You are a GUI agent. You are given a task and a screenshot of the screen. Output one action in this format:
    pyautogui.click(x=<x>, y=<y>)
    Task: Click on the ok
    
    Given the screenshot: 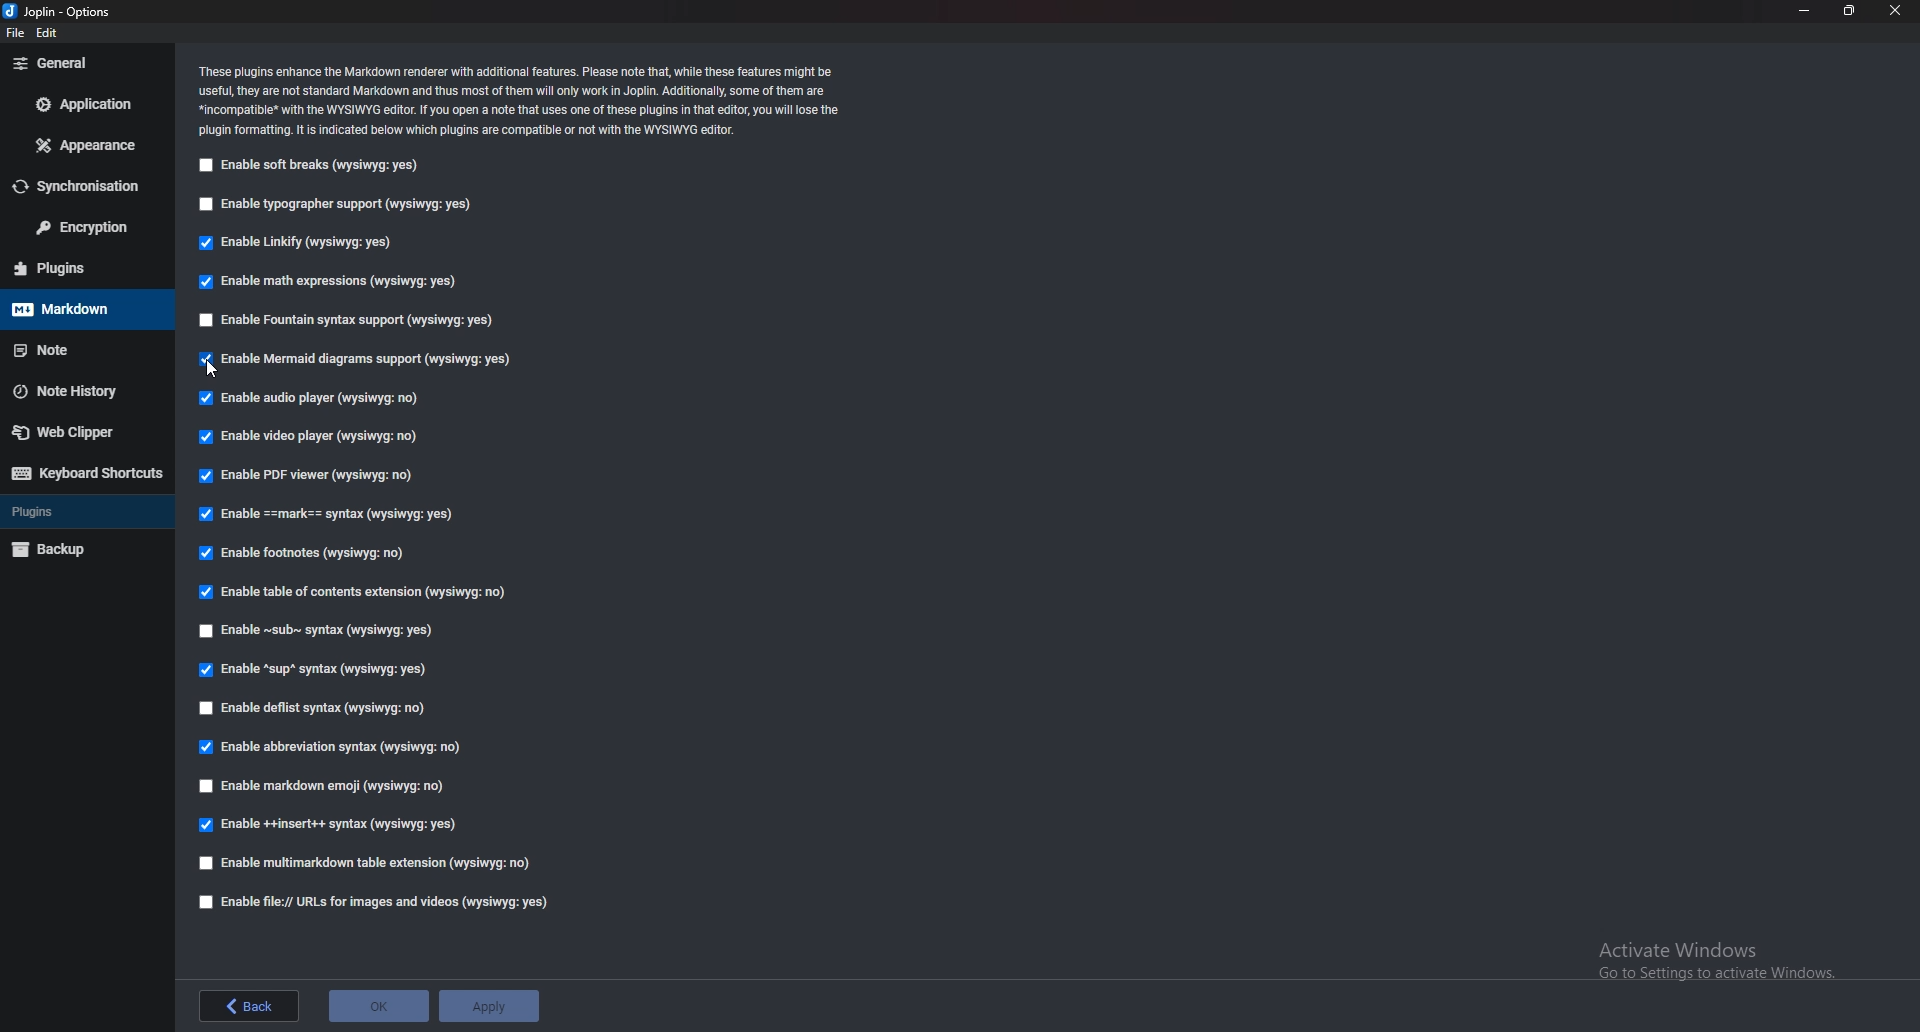 What is the action you would take?
    pyautogui.click(x=378, y=1005)
    